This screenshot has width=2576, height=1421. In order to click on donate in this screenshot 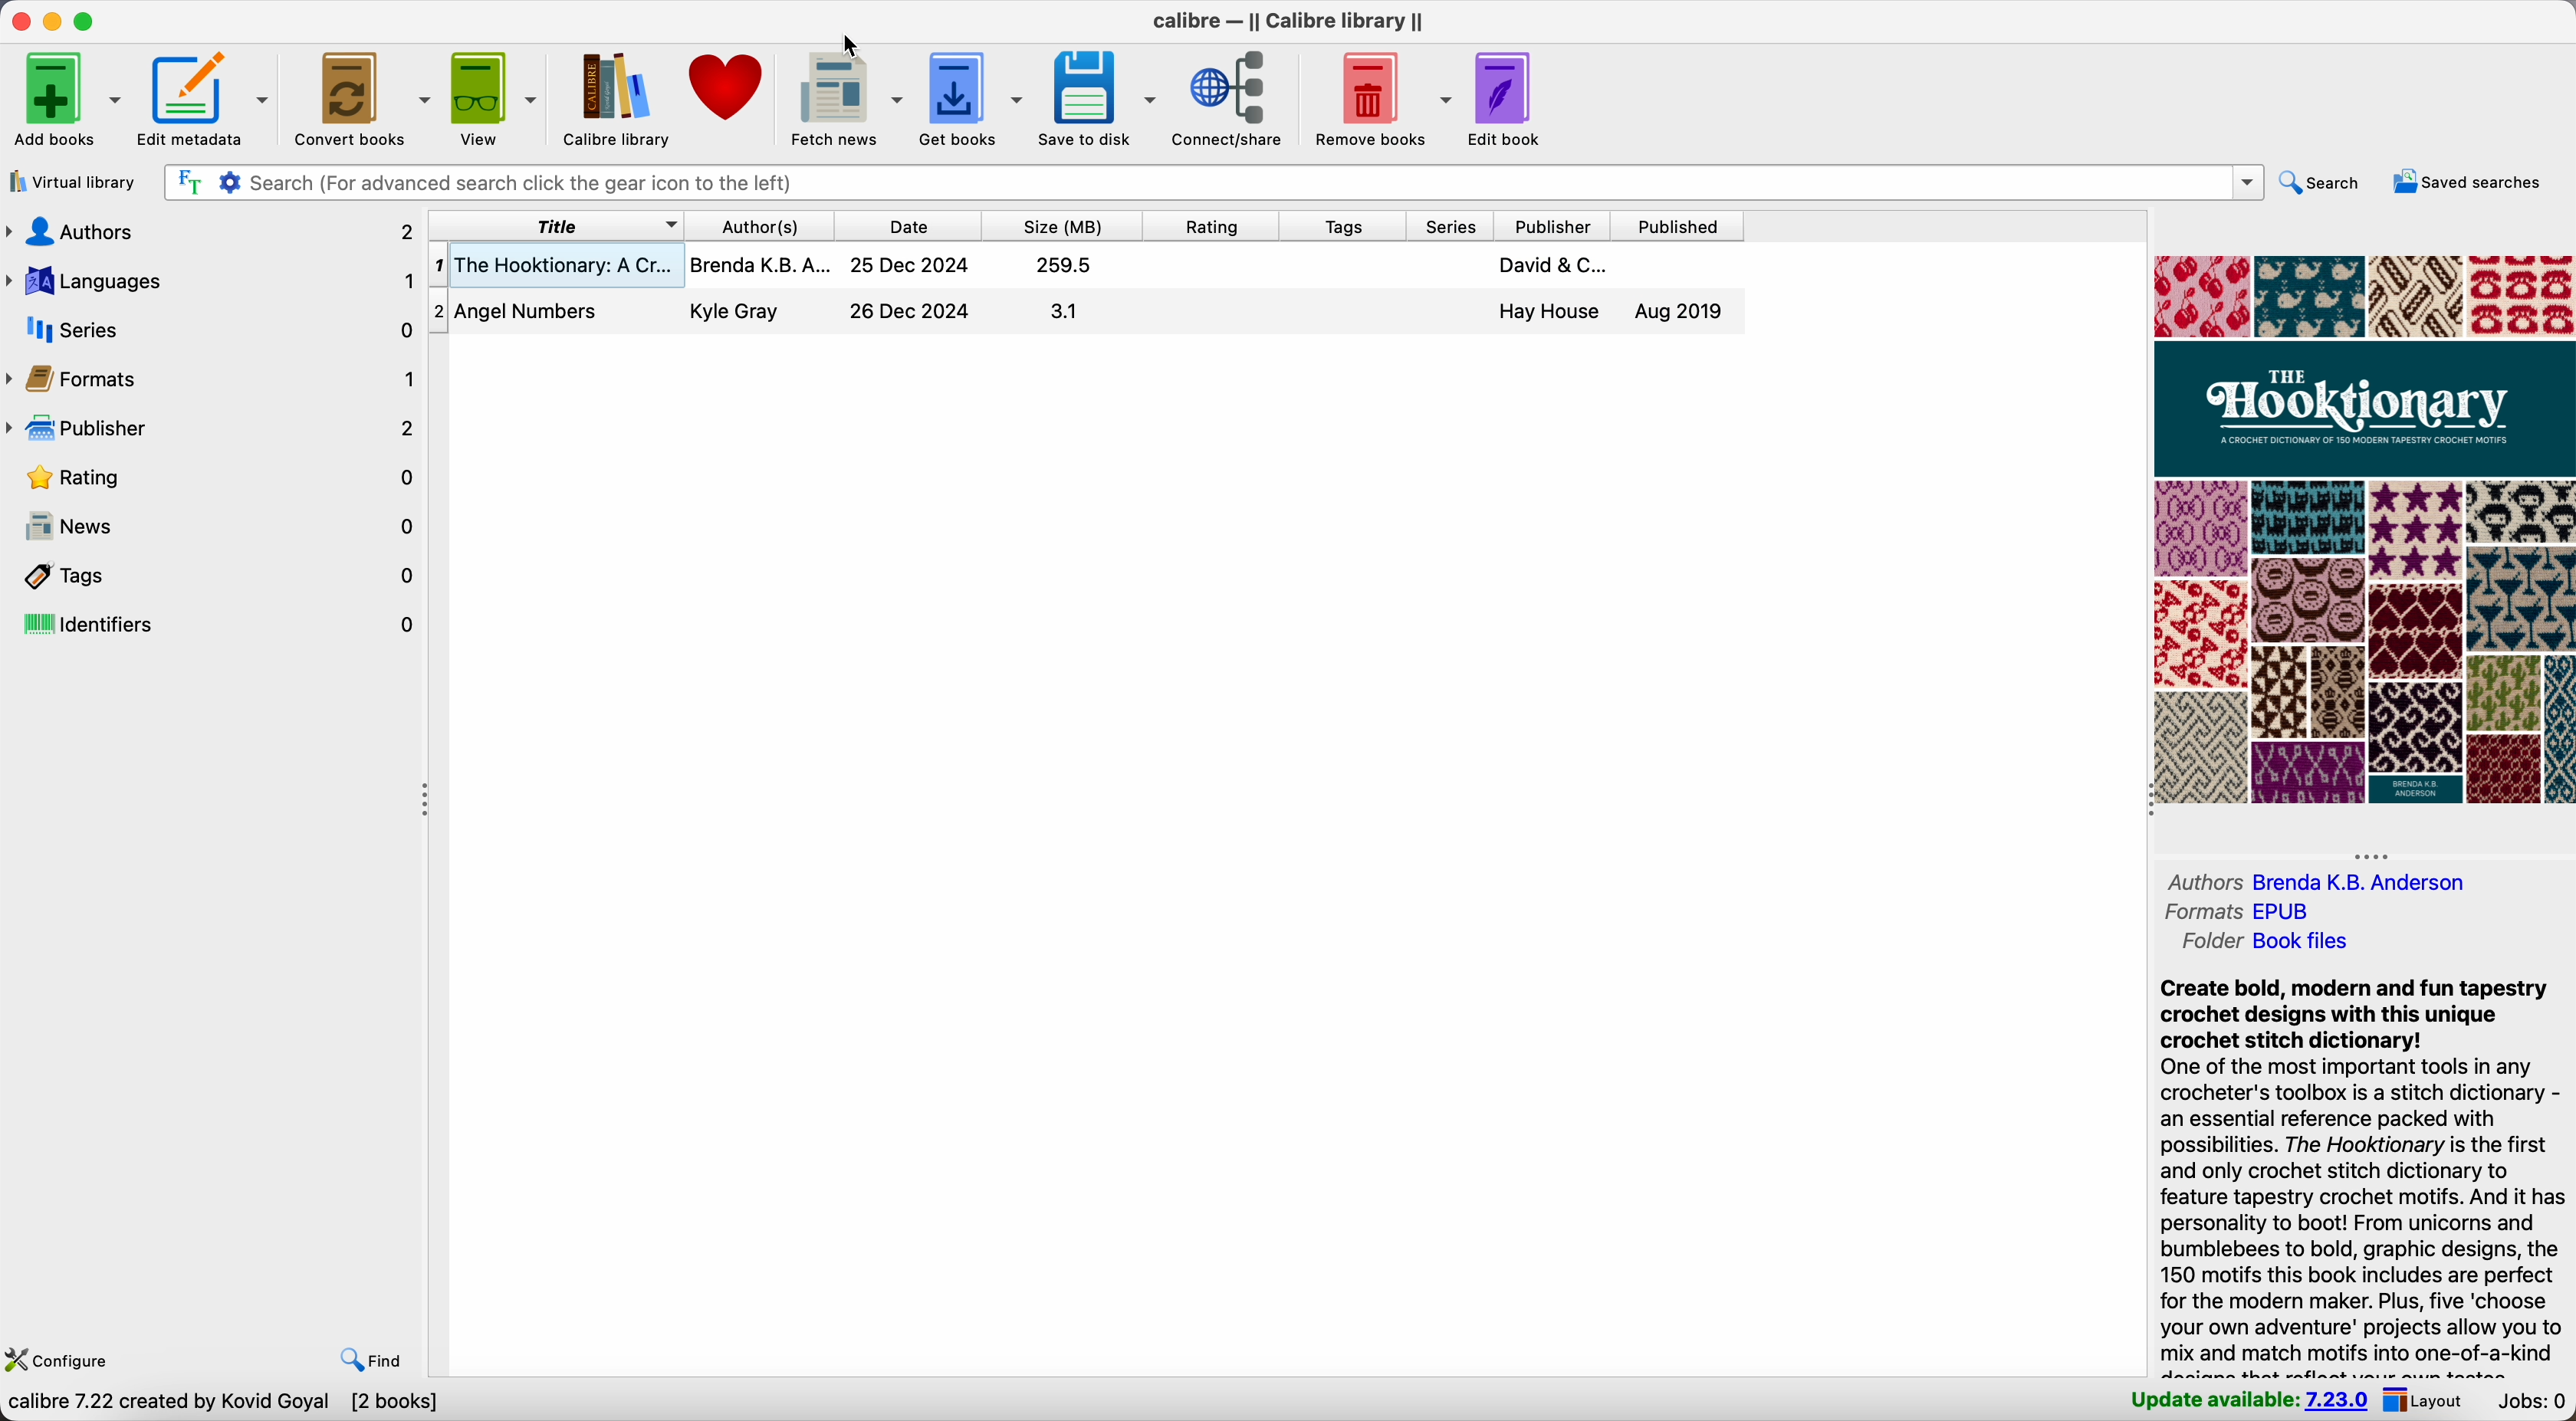, I will do `click(730, 88)`.